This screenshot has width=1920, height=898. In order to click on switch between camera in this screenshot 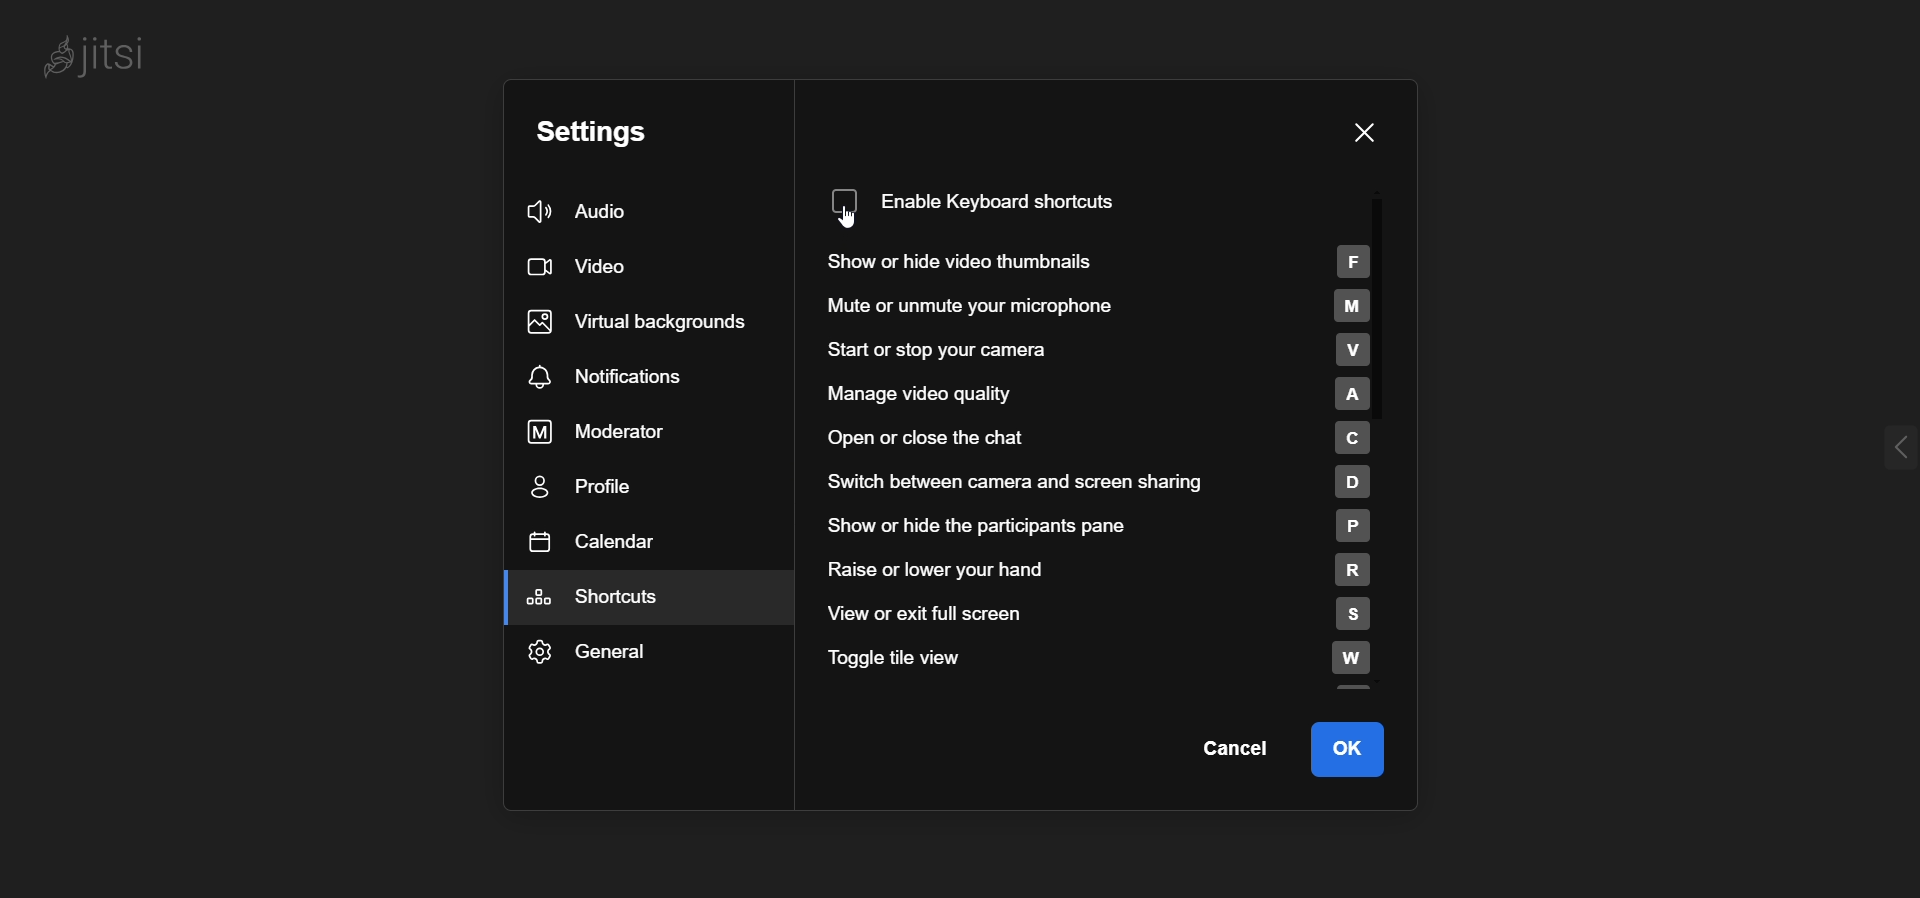, I will do `click(1109, 480)`.